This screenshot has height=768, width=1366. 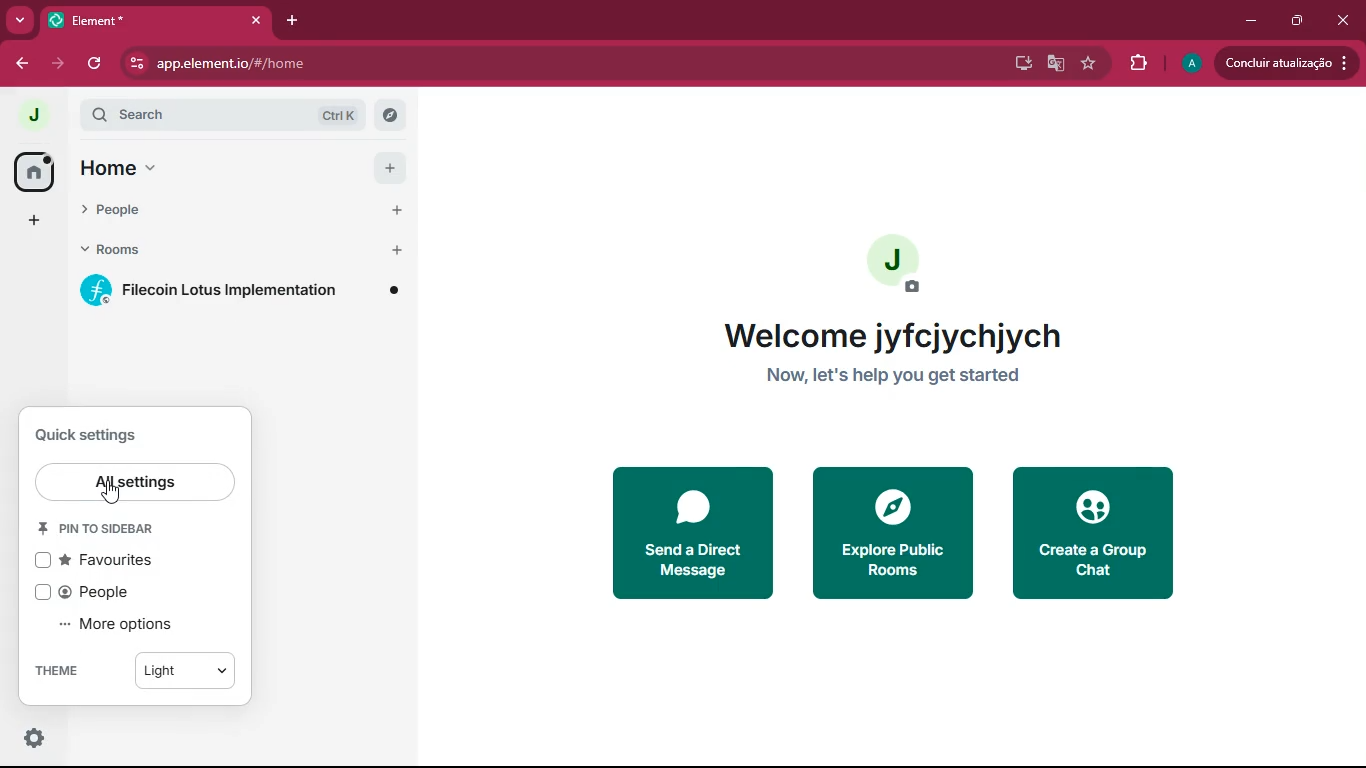 What do you see at coordinates (1020, 62) in the screenshot?
I see `desktop` at bounding box center [1020, 62].